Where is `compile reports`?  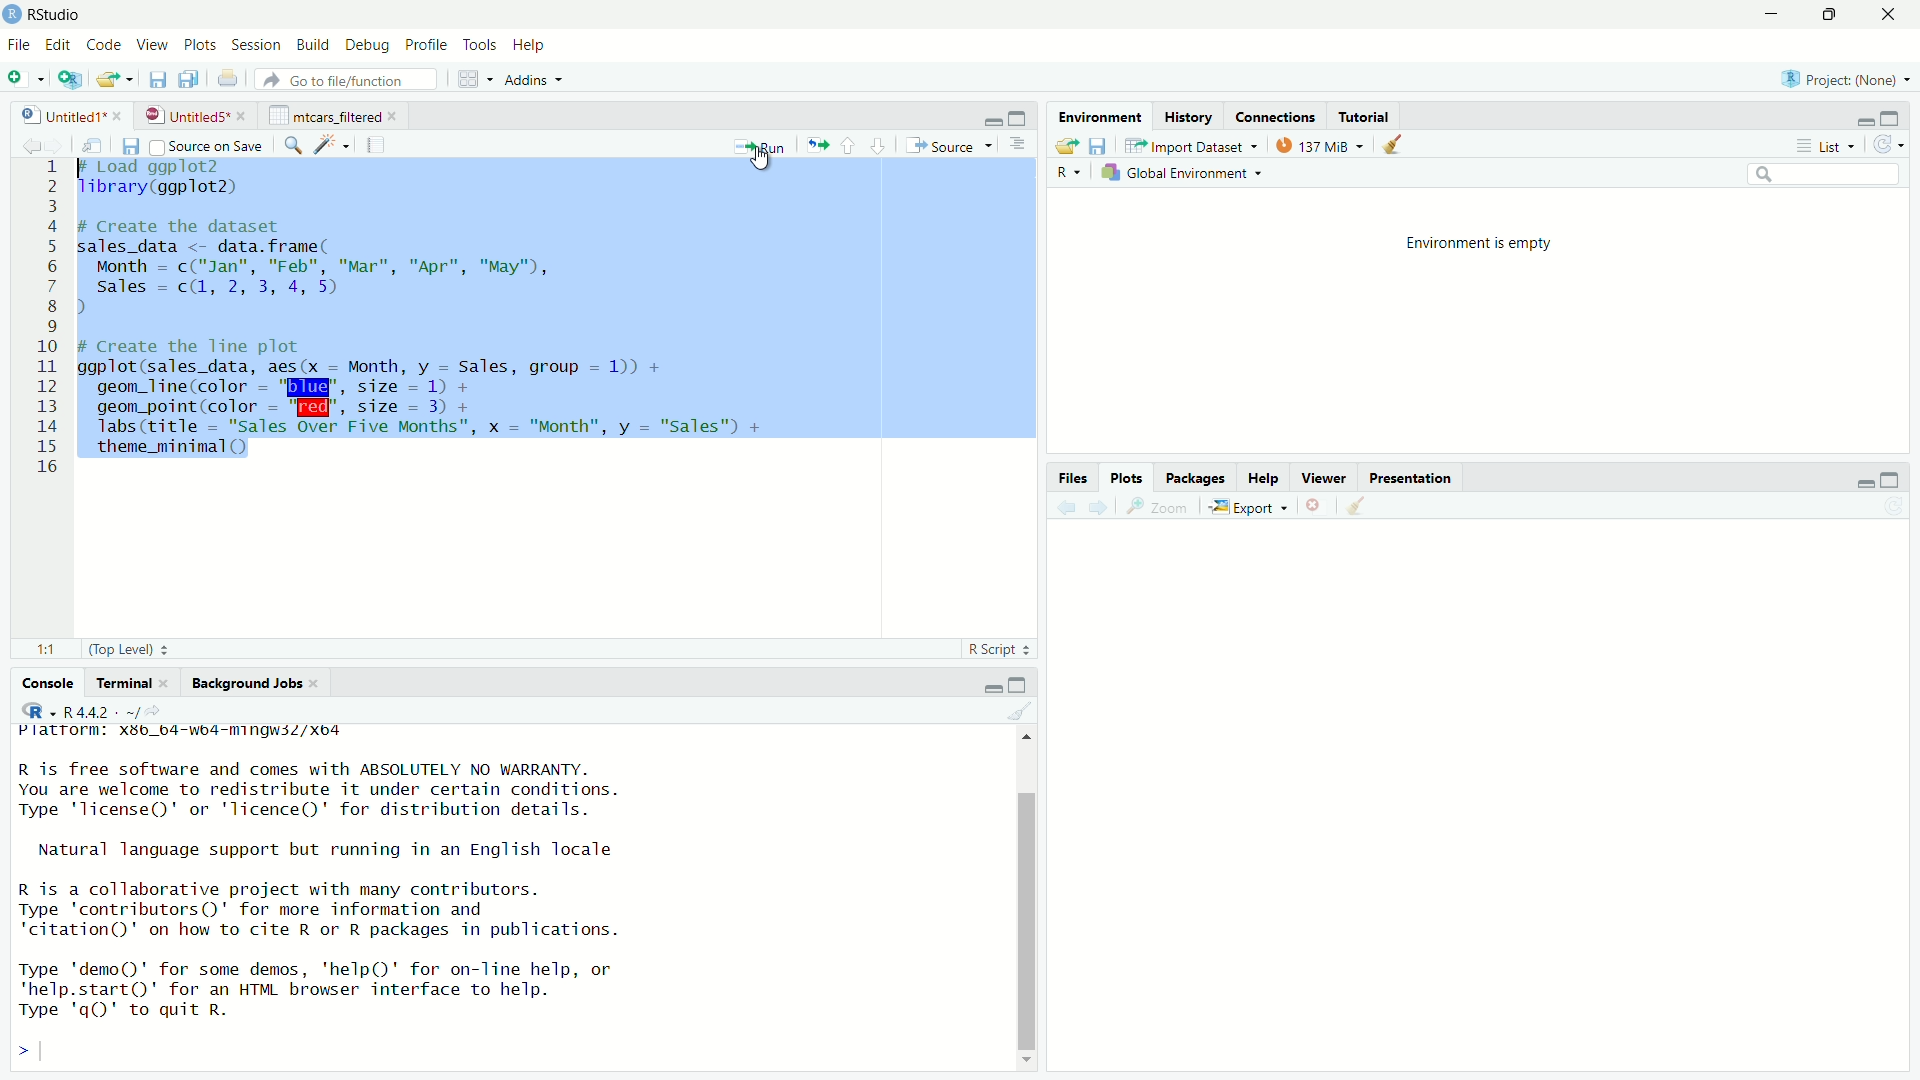 compile reports is located at coordinates (376, 144).